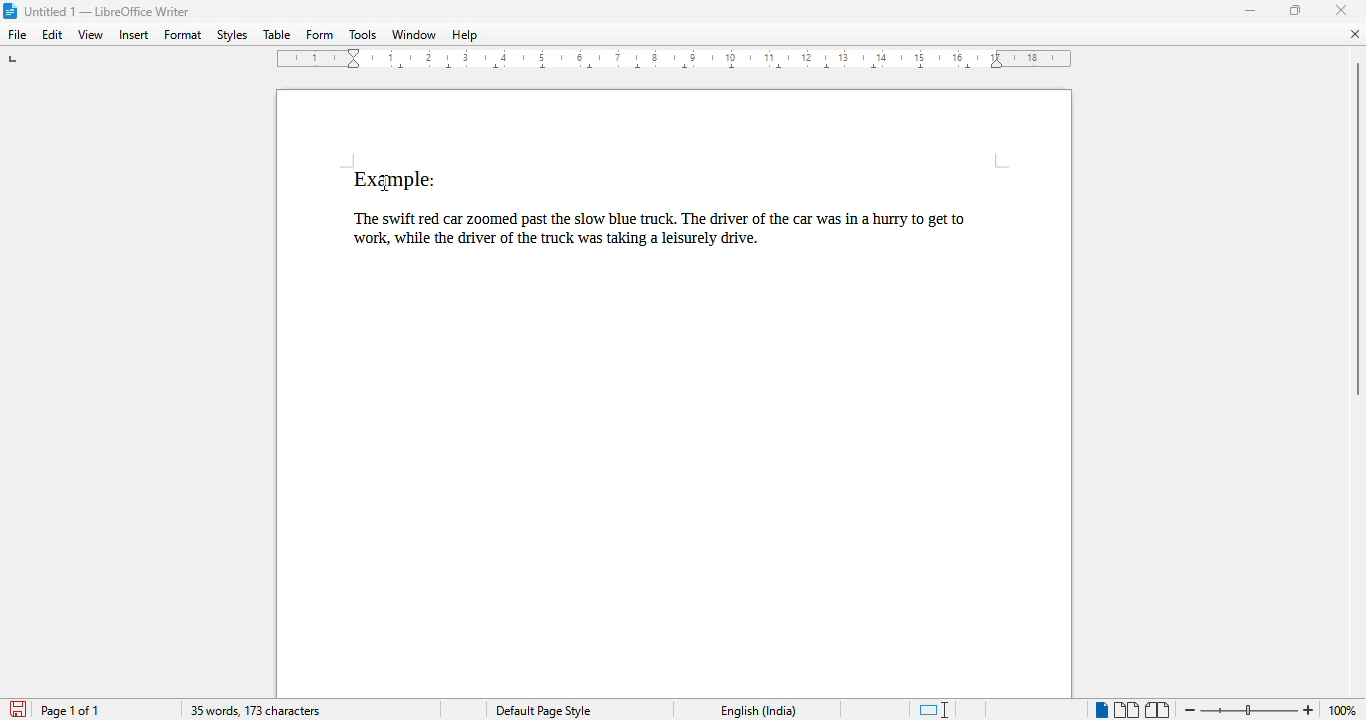 The width and height of the screenshot is (1366, 720). Describe the element at coordinates (1344, 710) in the screenshot. I see `100% (zoom level)` at that location.